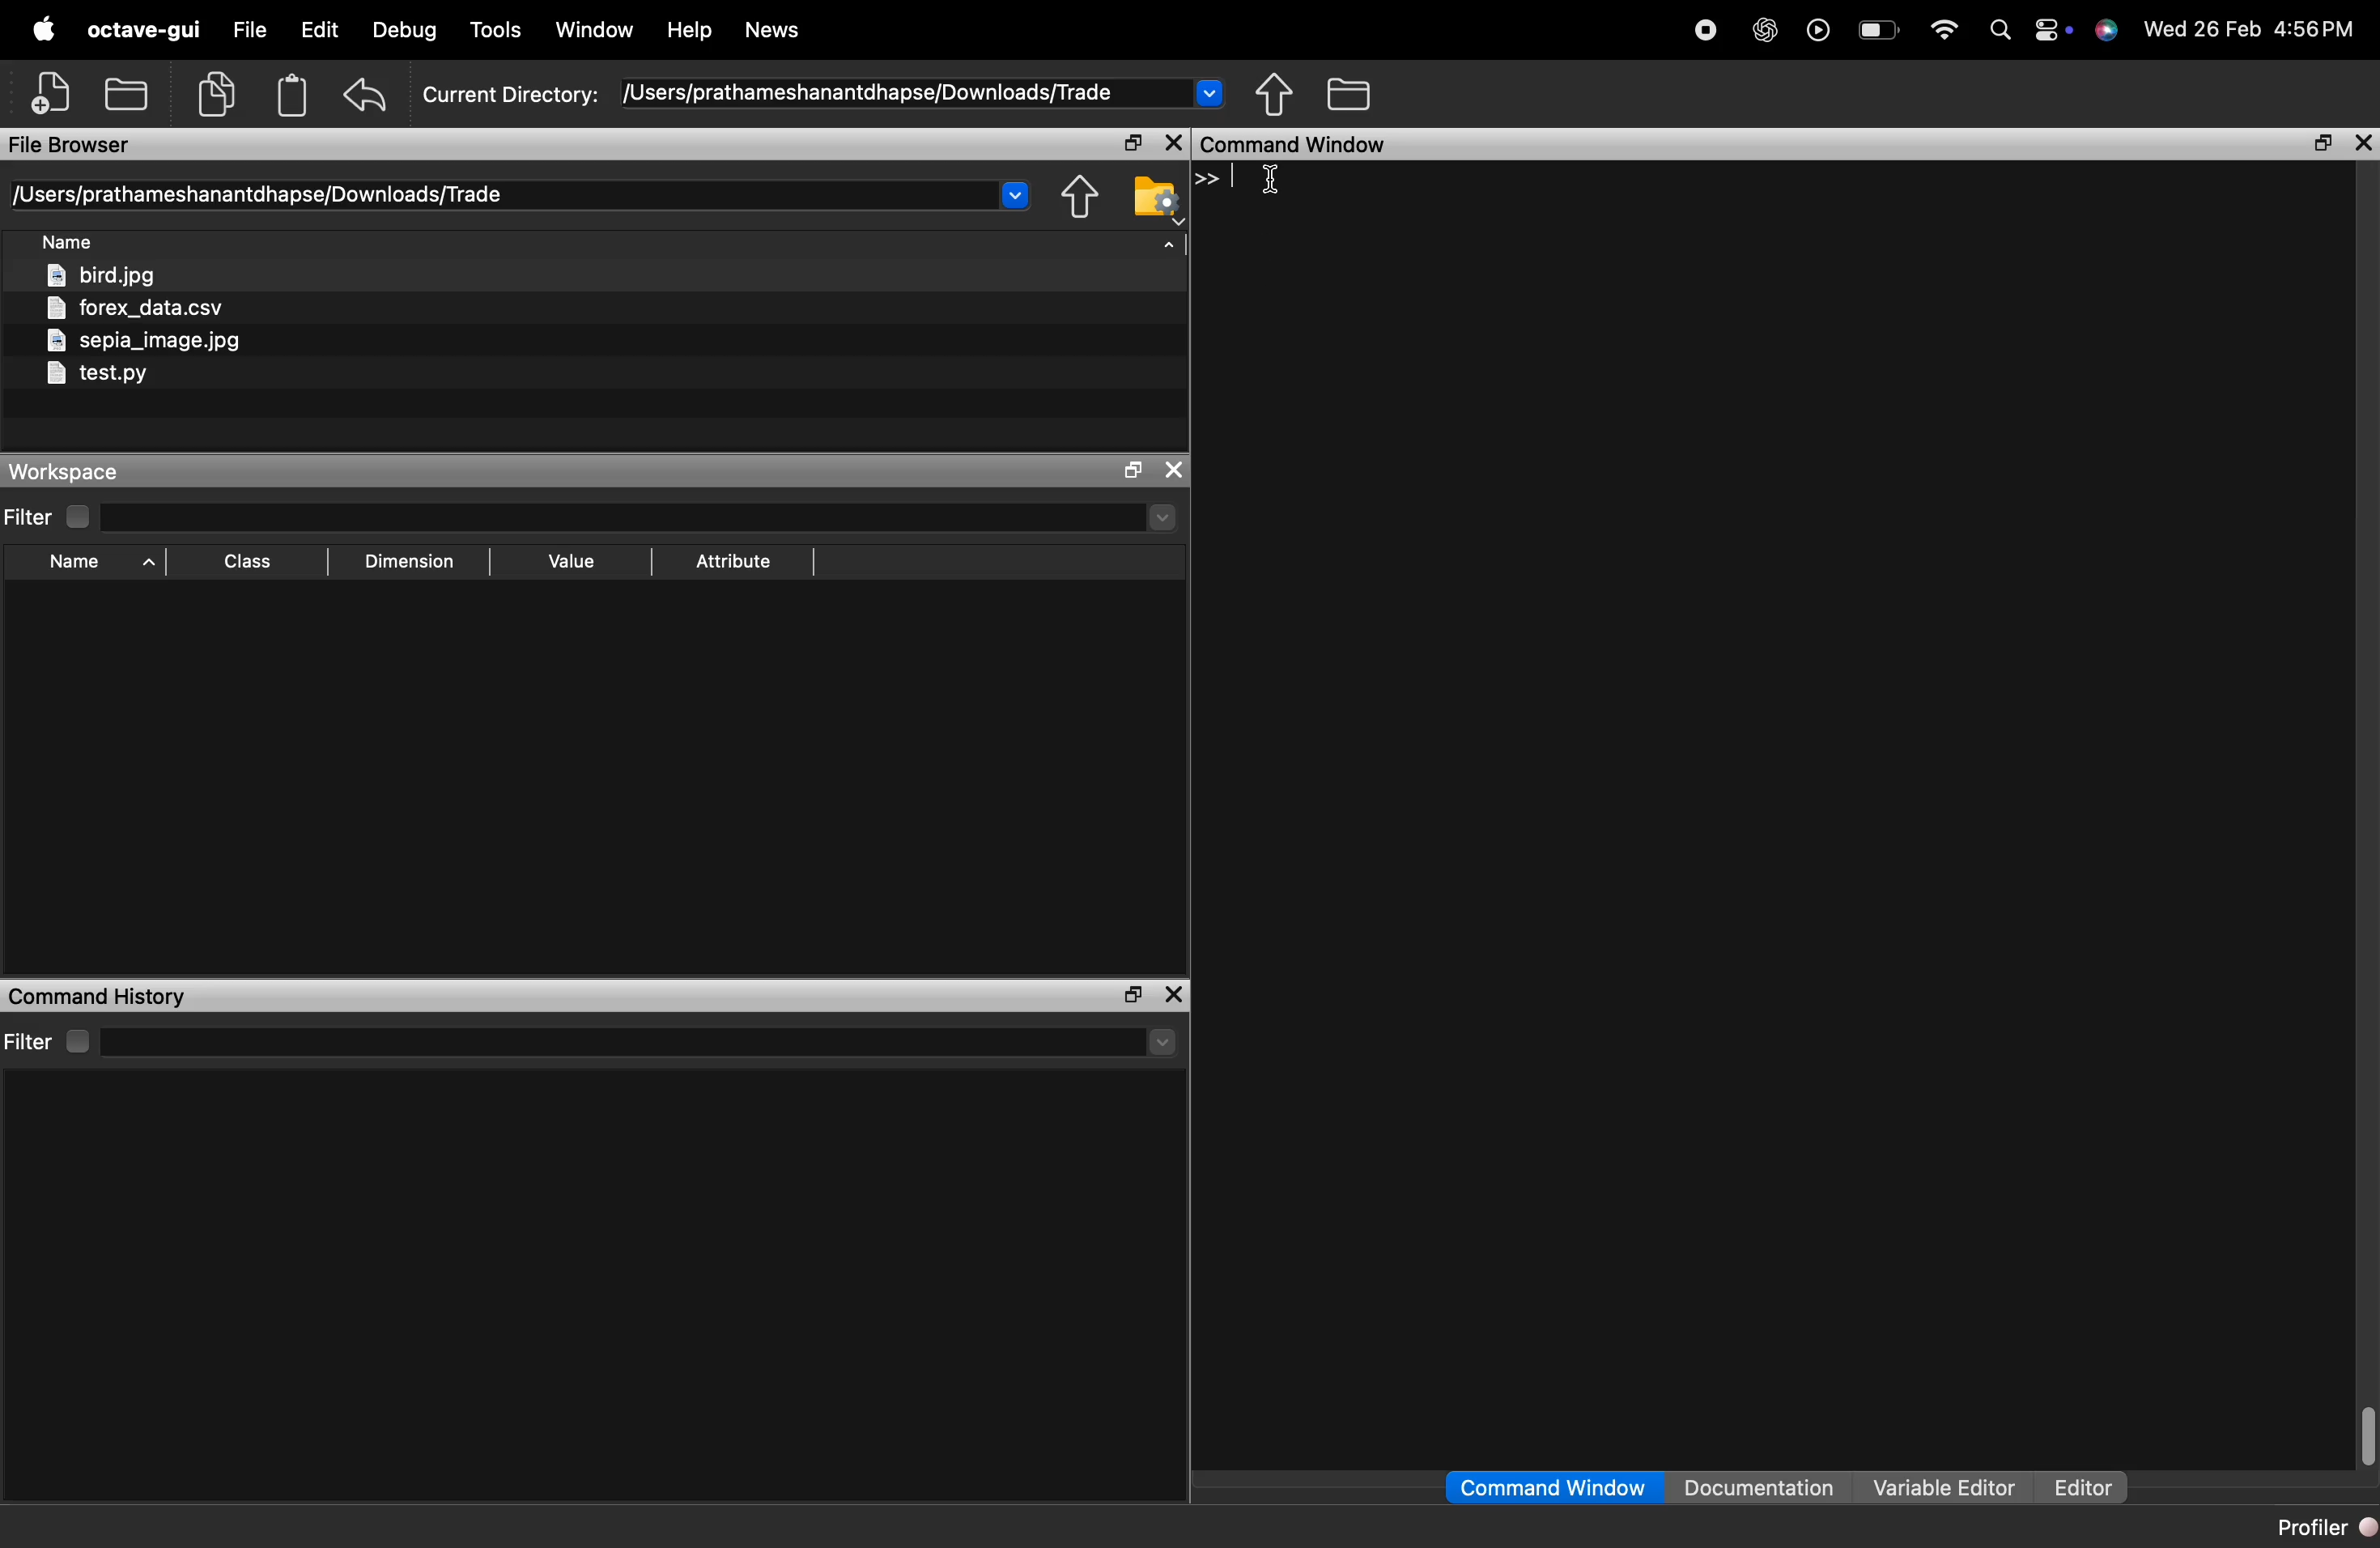  I want to click on share, so click(1077, 198).